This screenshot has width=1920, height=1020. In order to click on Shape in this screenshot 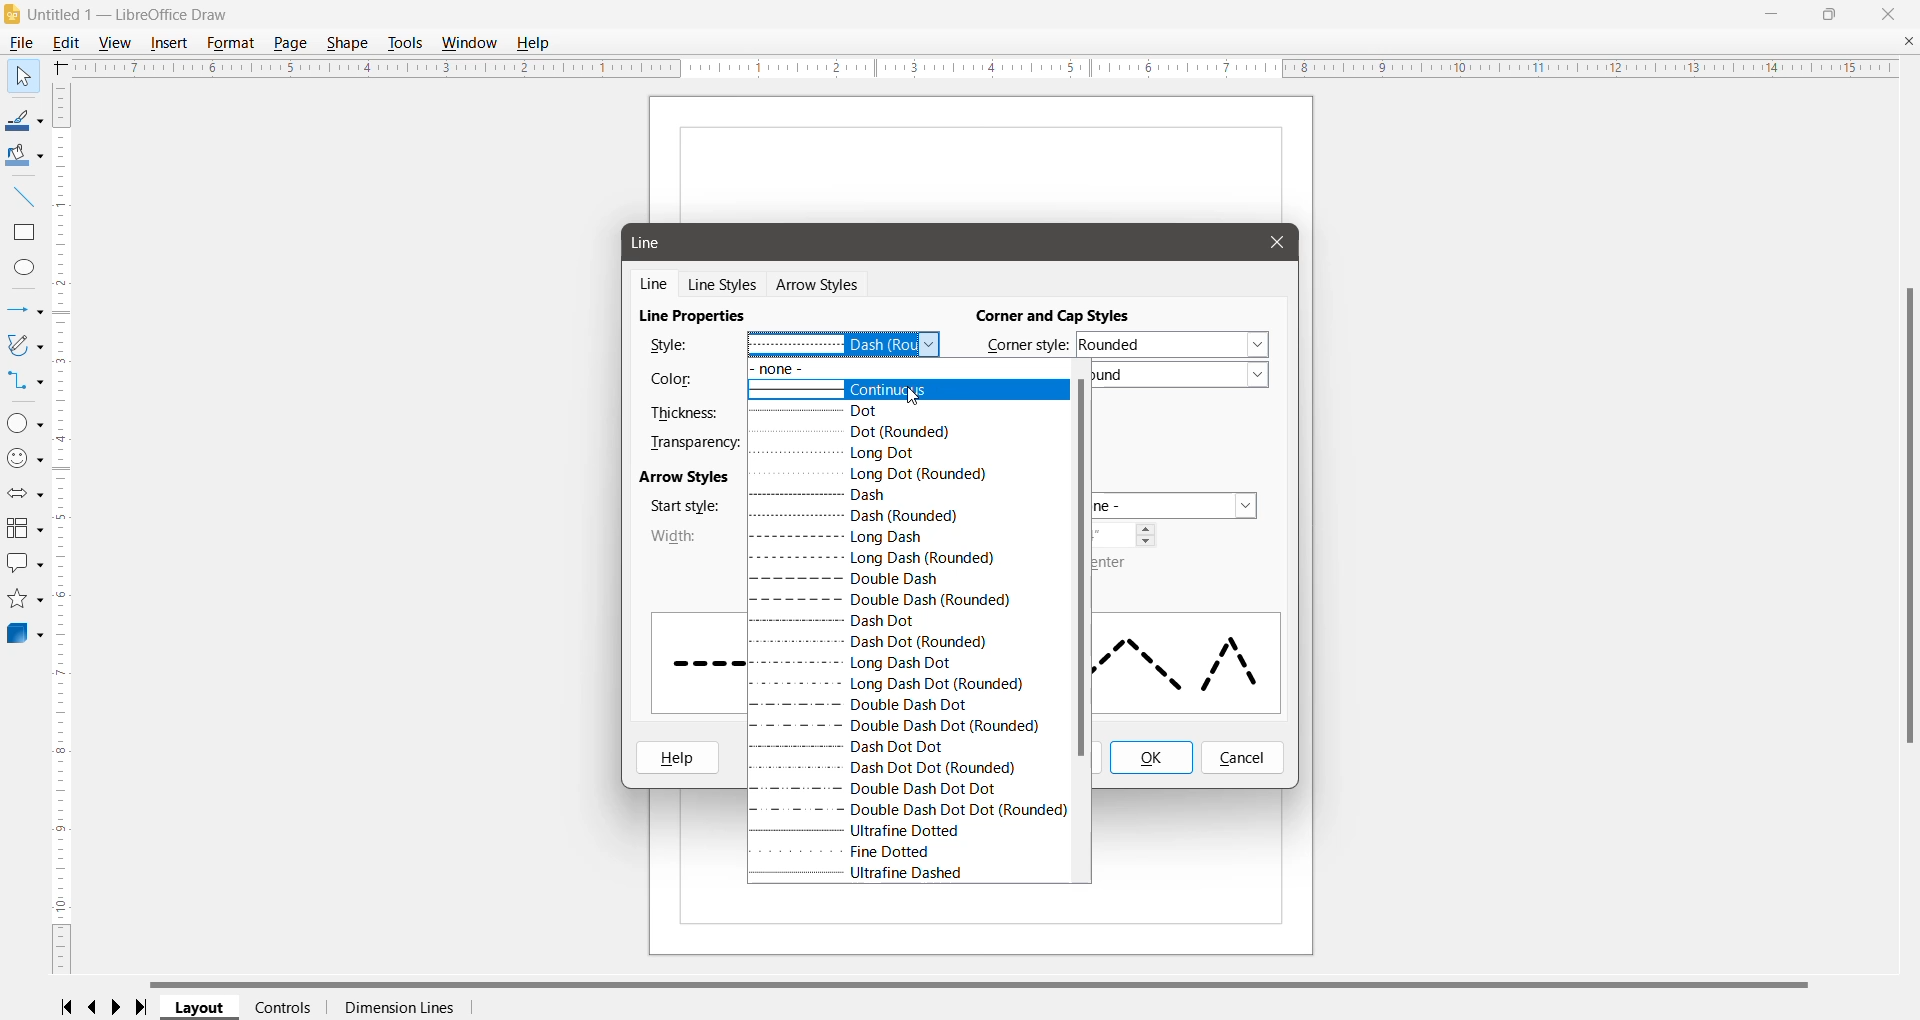, I will do `click(349, 44)`.